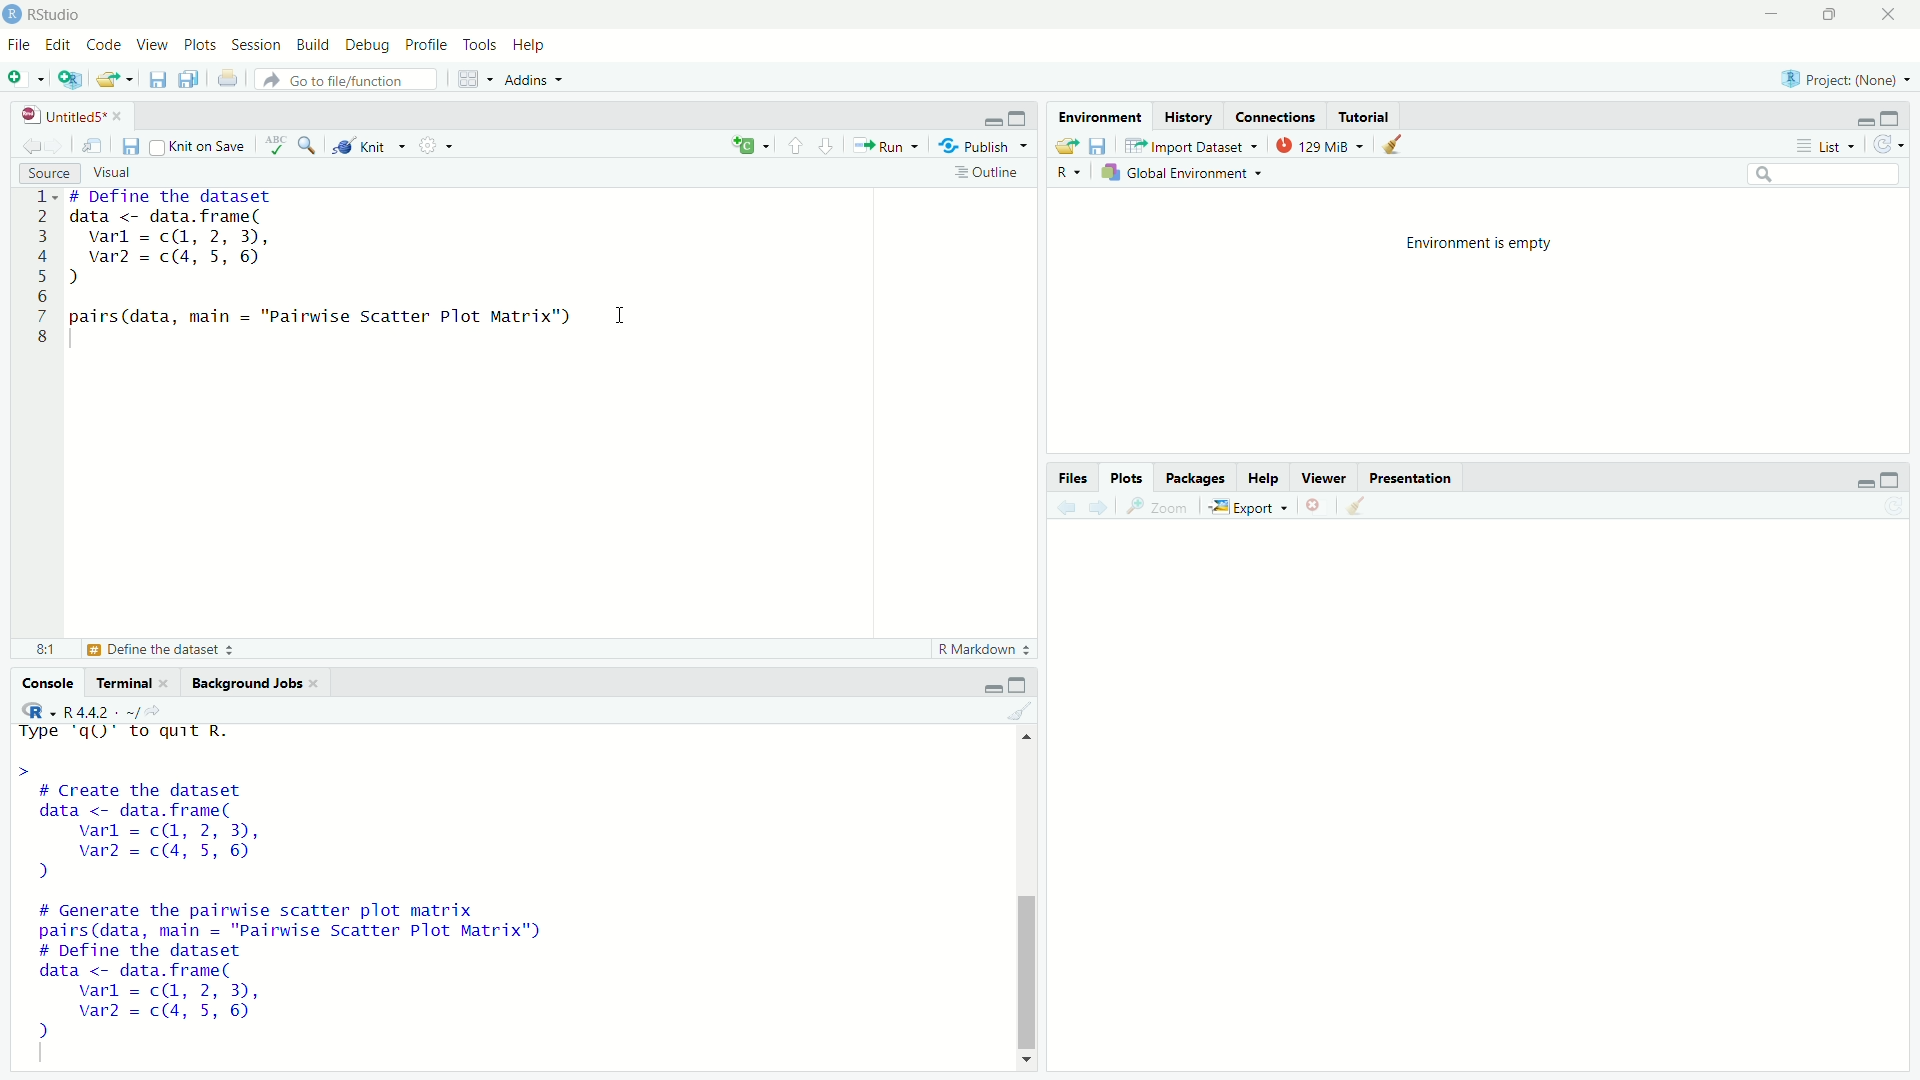  I want to click on Publish, so click(982, 144).